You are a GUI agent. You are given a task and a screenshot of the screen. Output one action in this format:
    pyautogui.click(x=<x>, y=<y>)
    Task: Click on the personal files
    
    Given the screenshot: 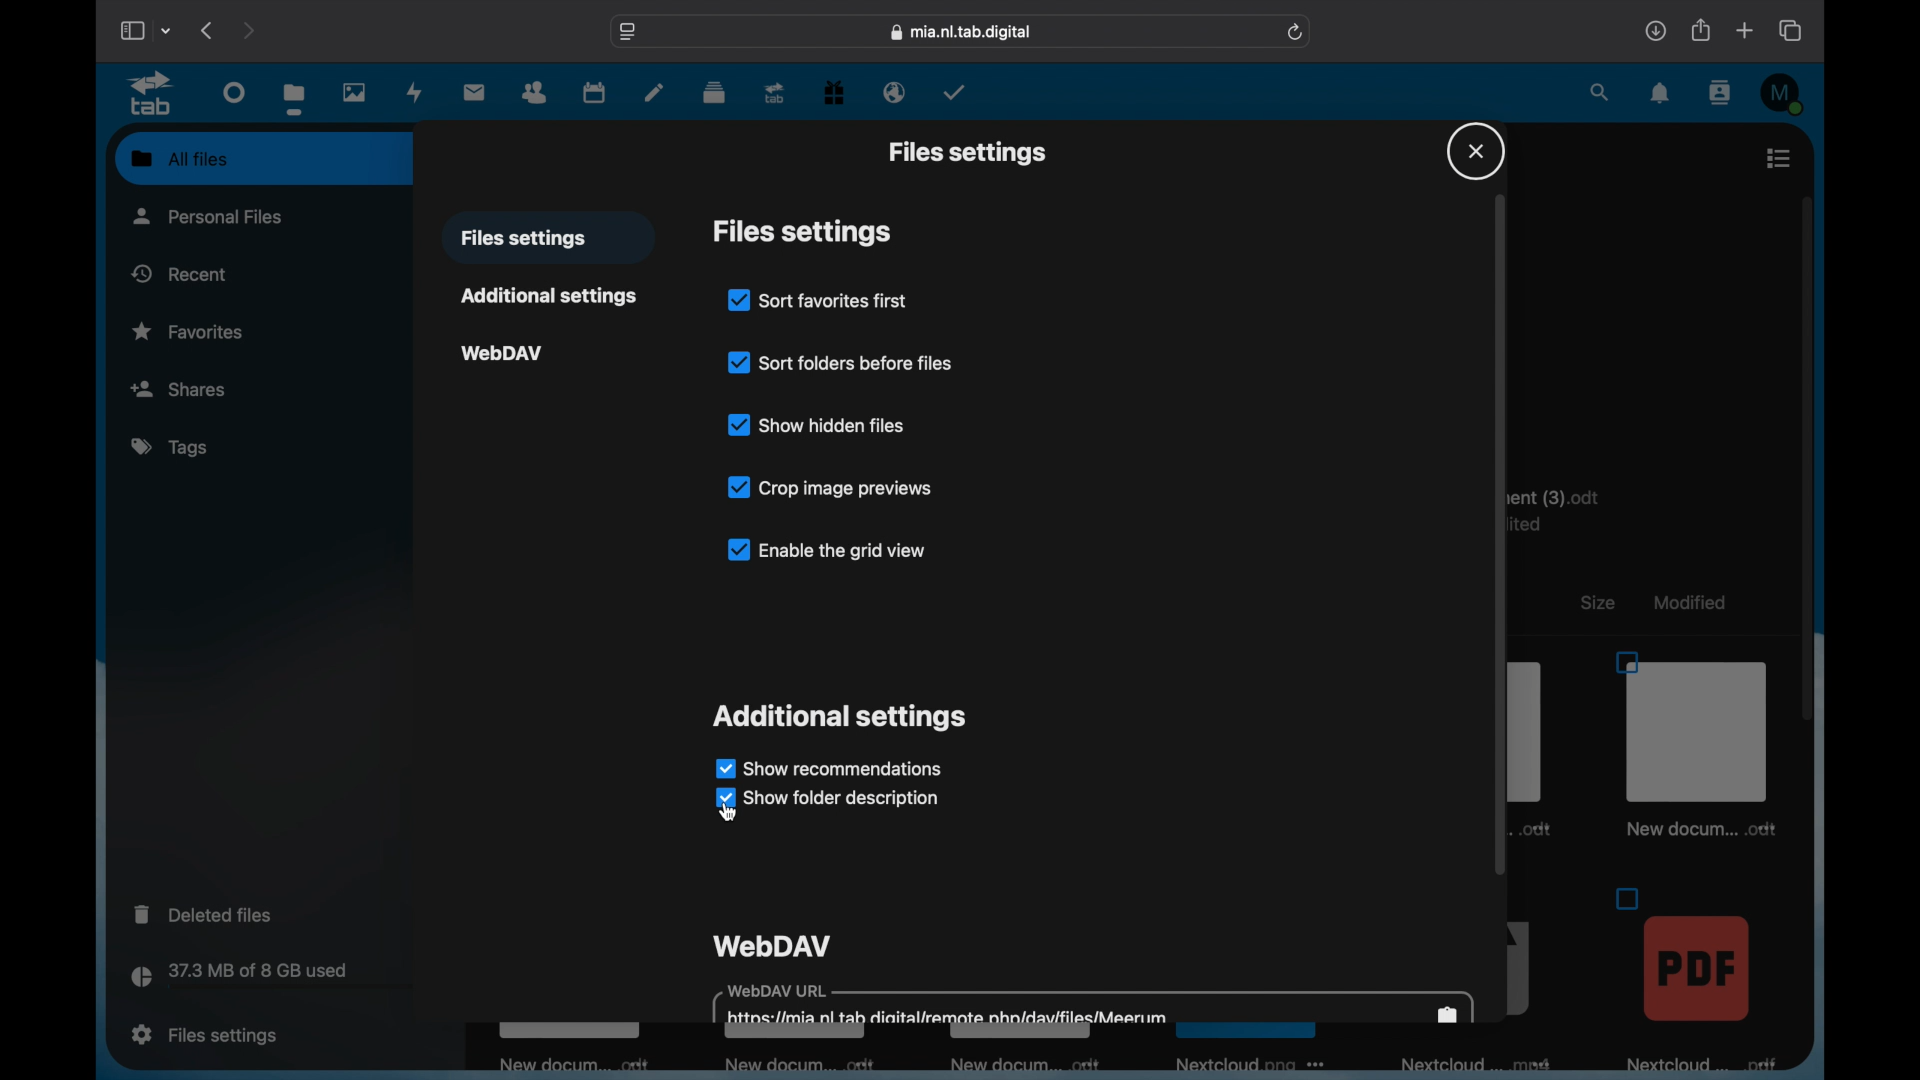 What is the action you would take?
    pyautogui.click(x=208, y=216)
    